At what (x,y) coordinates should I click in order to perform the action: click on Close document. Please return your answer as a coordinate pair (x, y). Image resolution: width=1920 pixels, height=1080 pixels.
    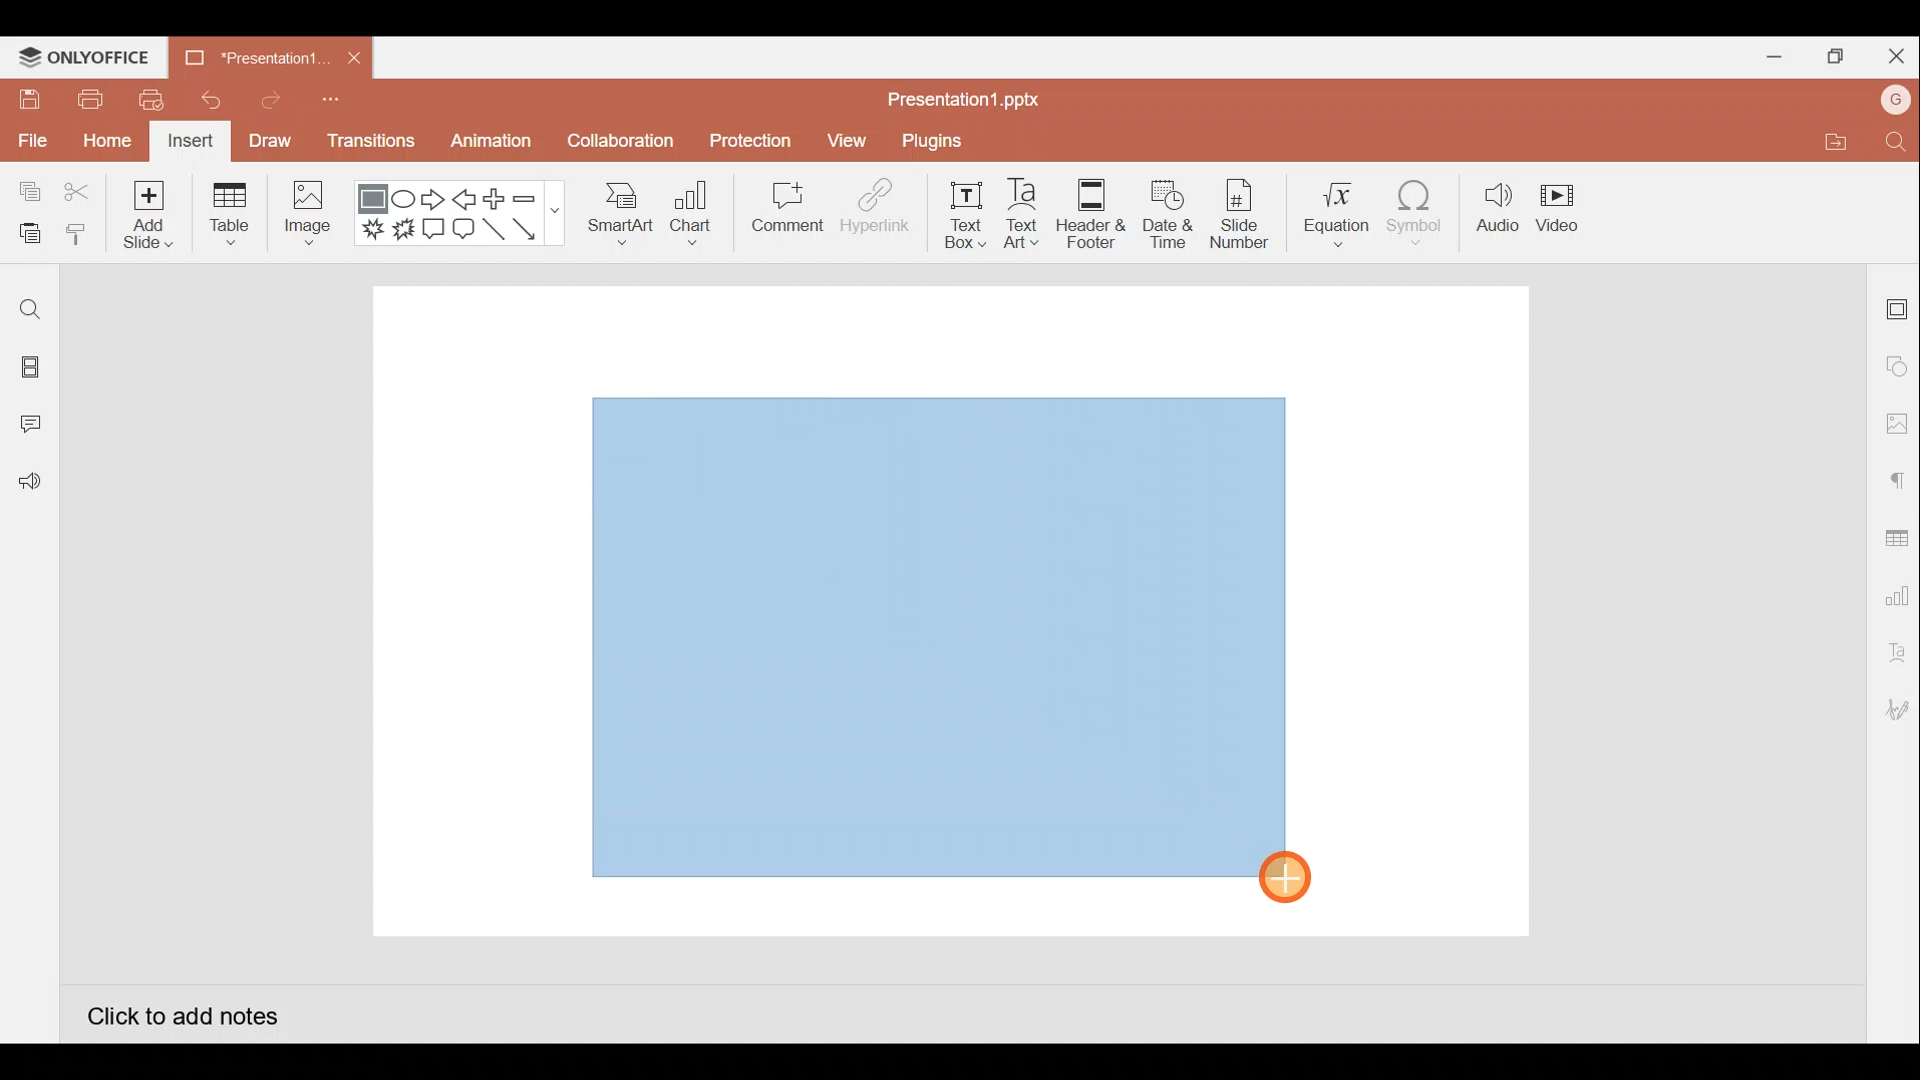
    Looking at the image, I should click on (354, 53).